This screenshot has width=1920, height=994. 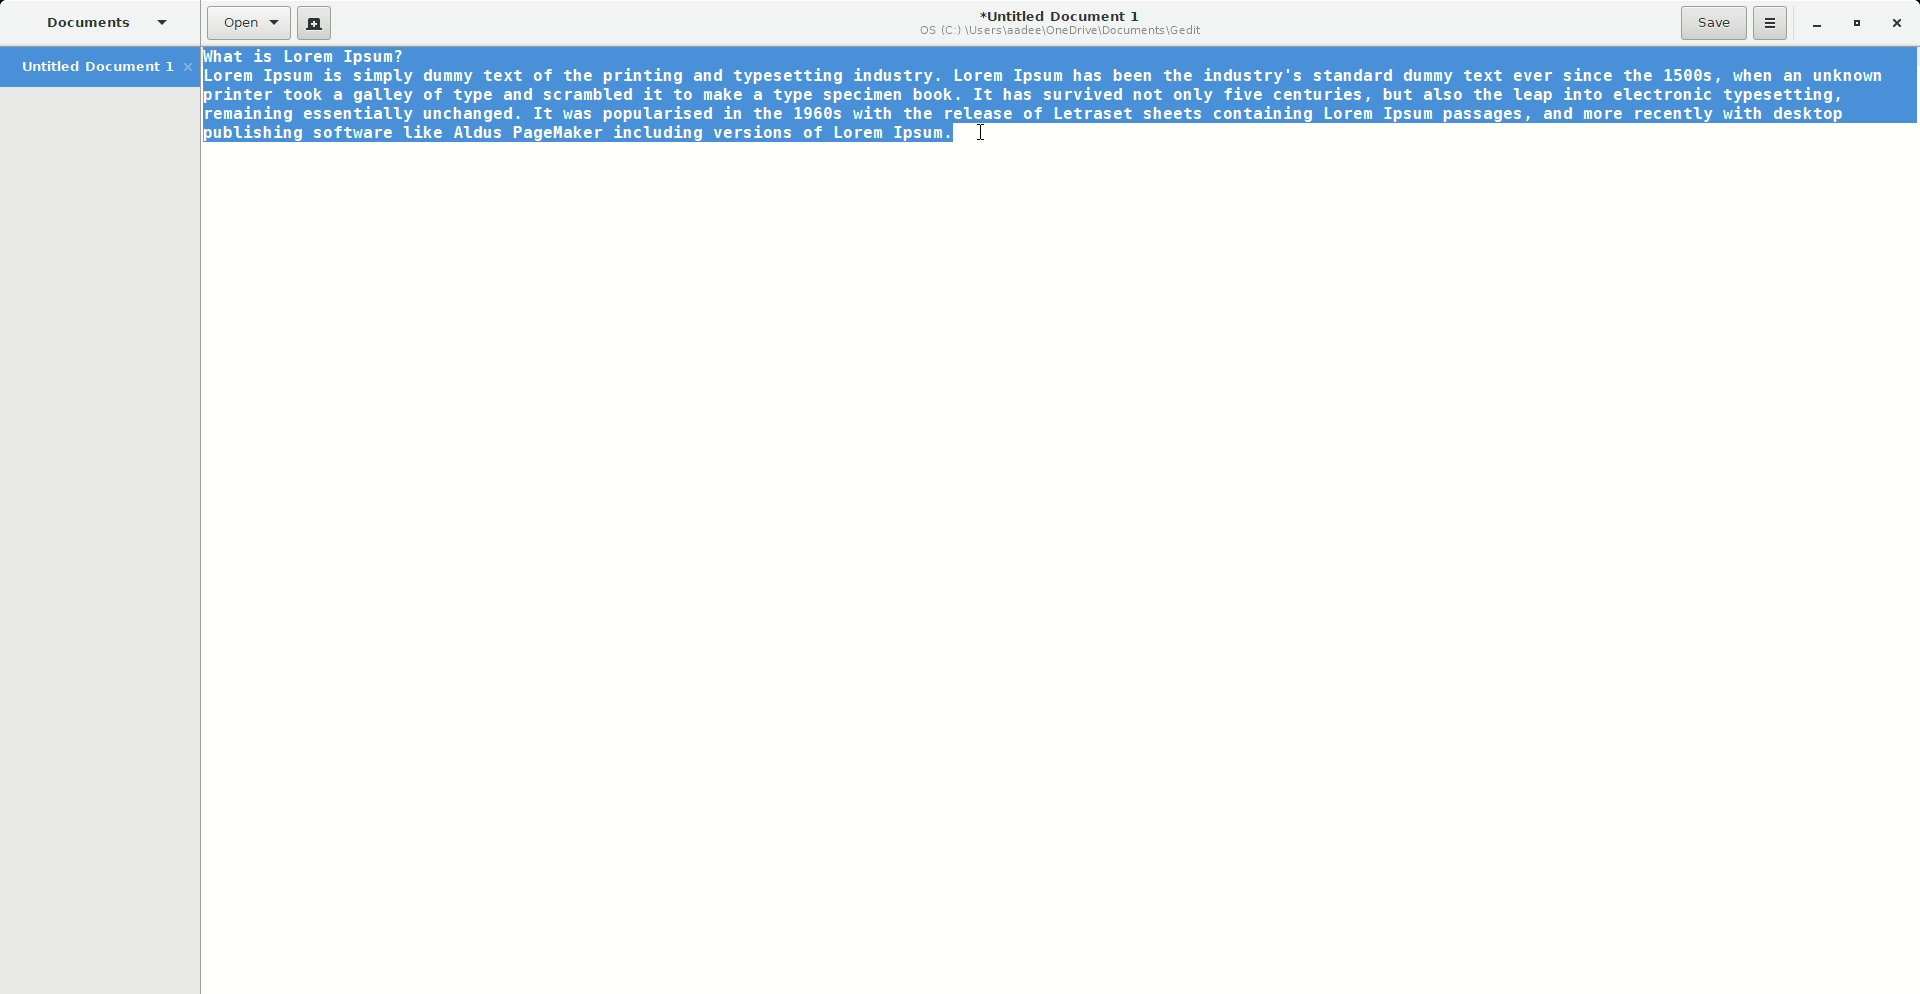 What do you see at coordinates (1897, 21) in the screenshot?
I see `Close` at bounding box center [1897, 21].